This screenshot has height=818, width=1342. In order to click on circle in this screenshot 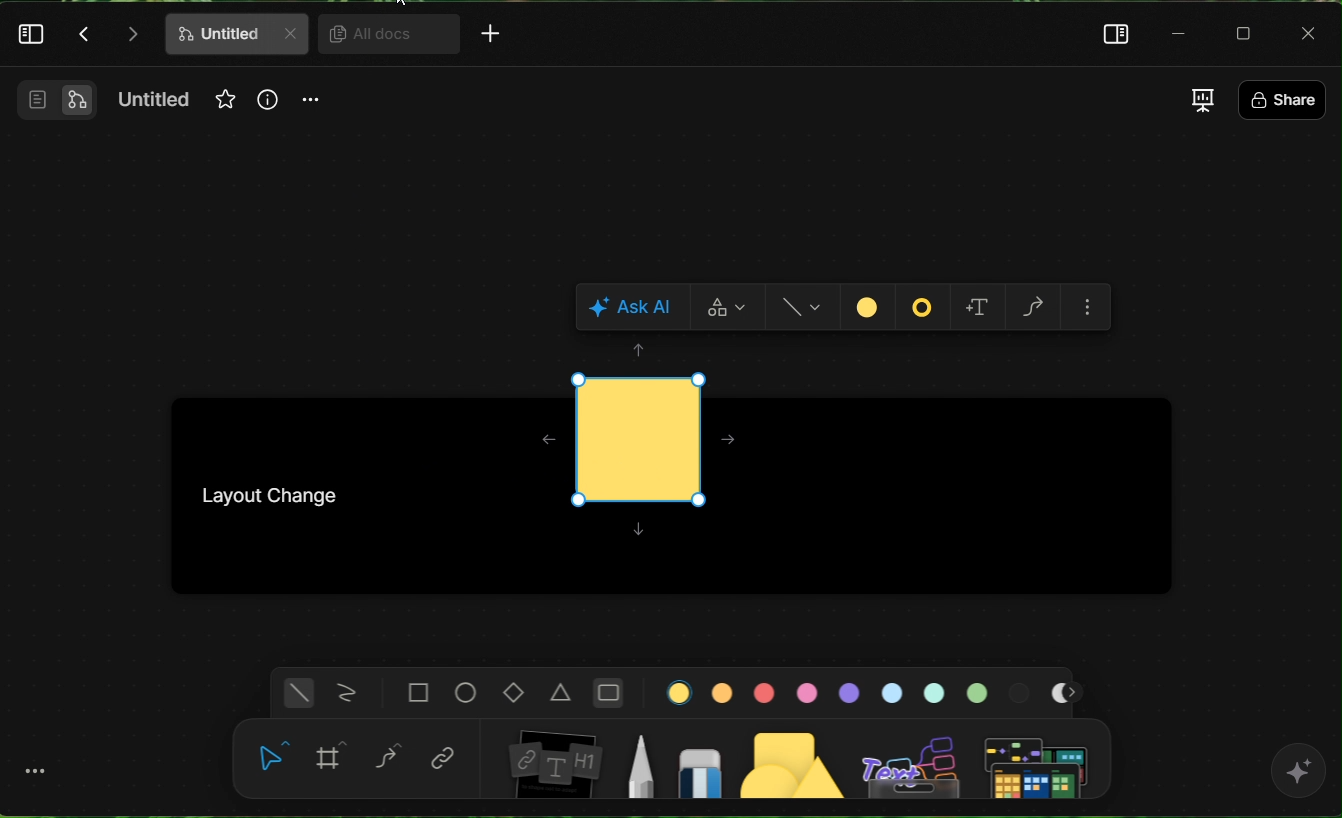, I will do `click(464, 694)`.